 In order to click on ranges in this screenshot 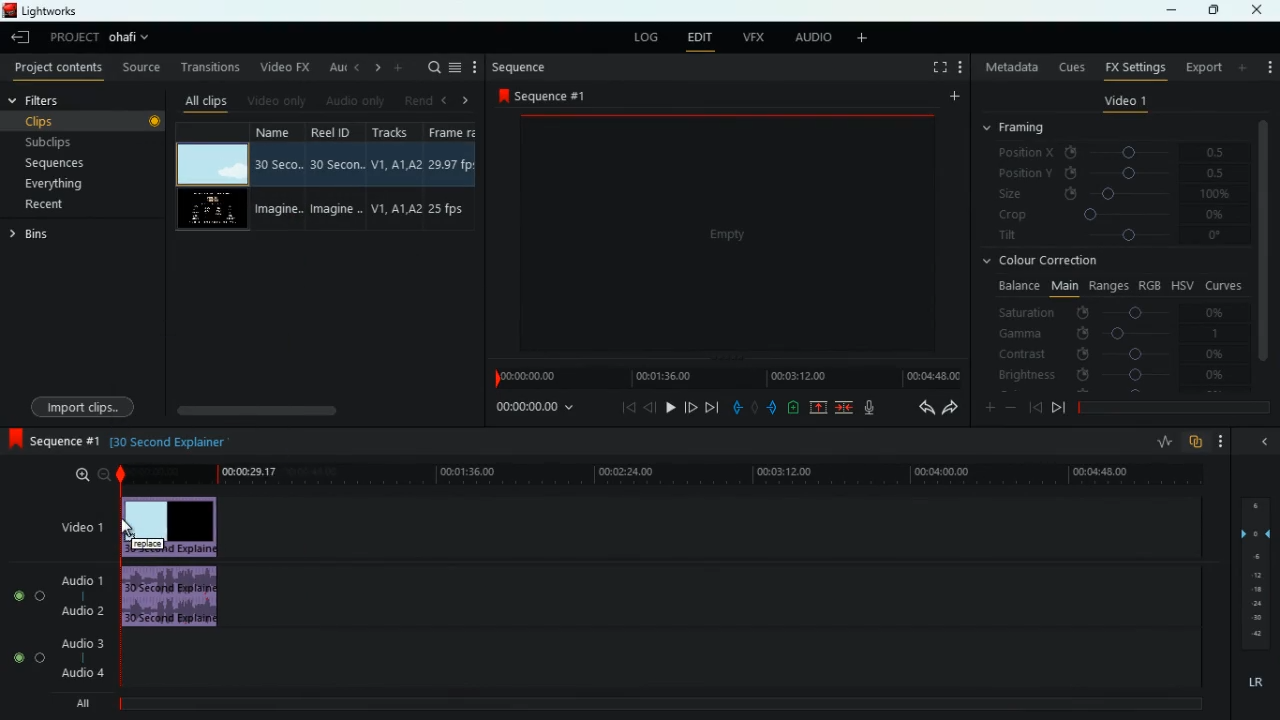, I will do `click(1109, 287)`.